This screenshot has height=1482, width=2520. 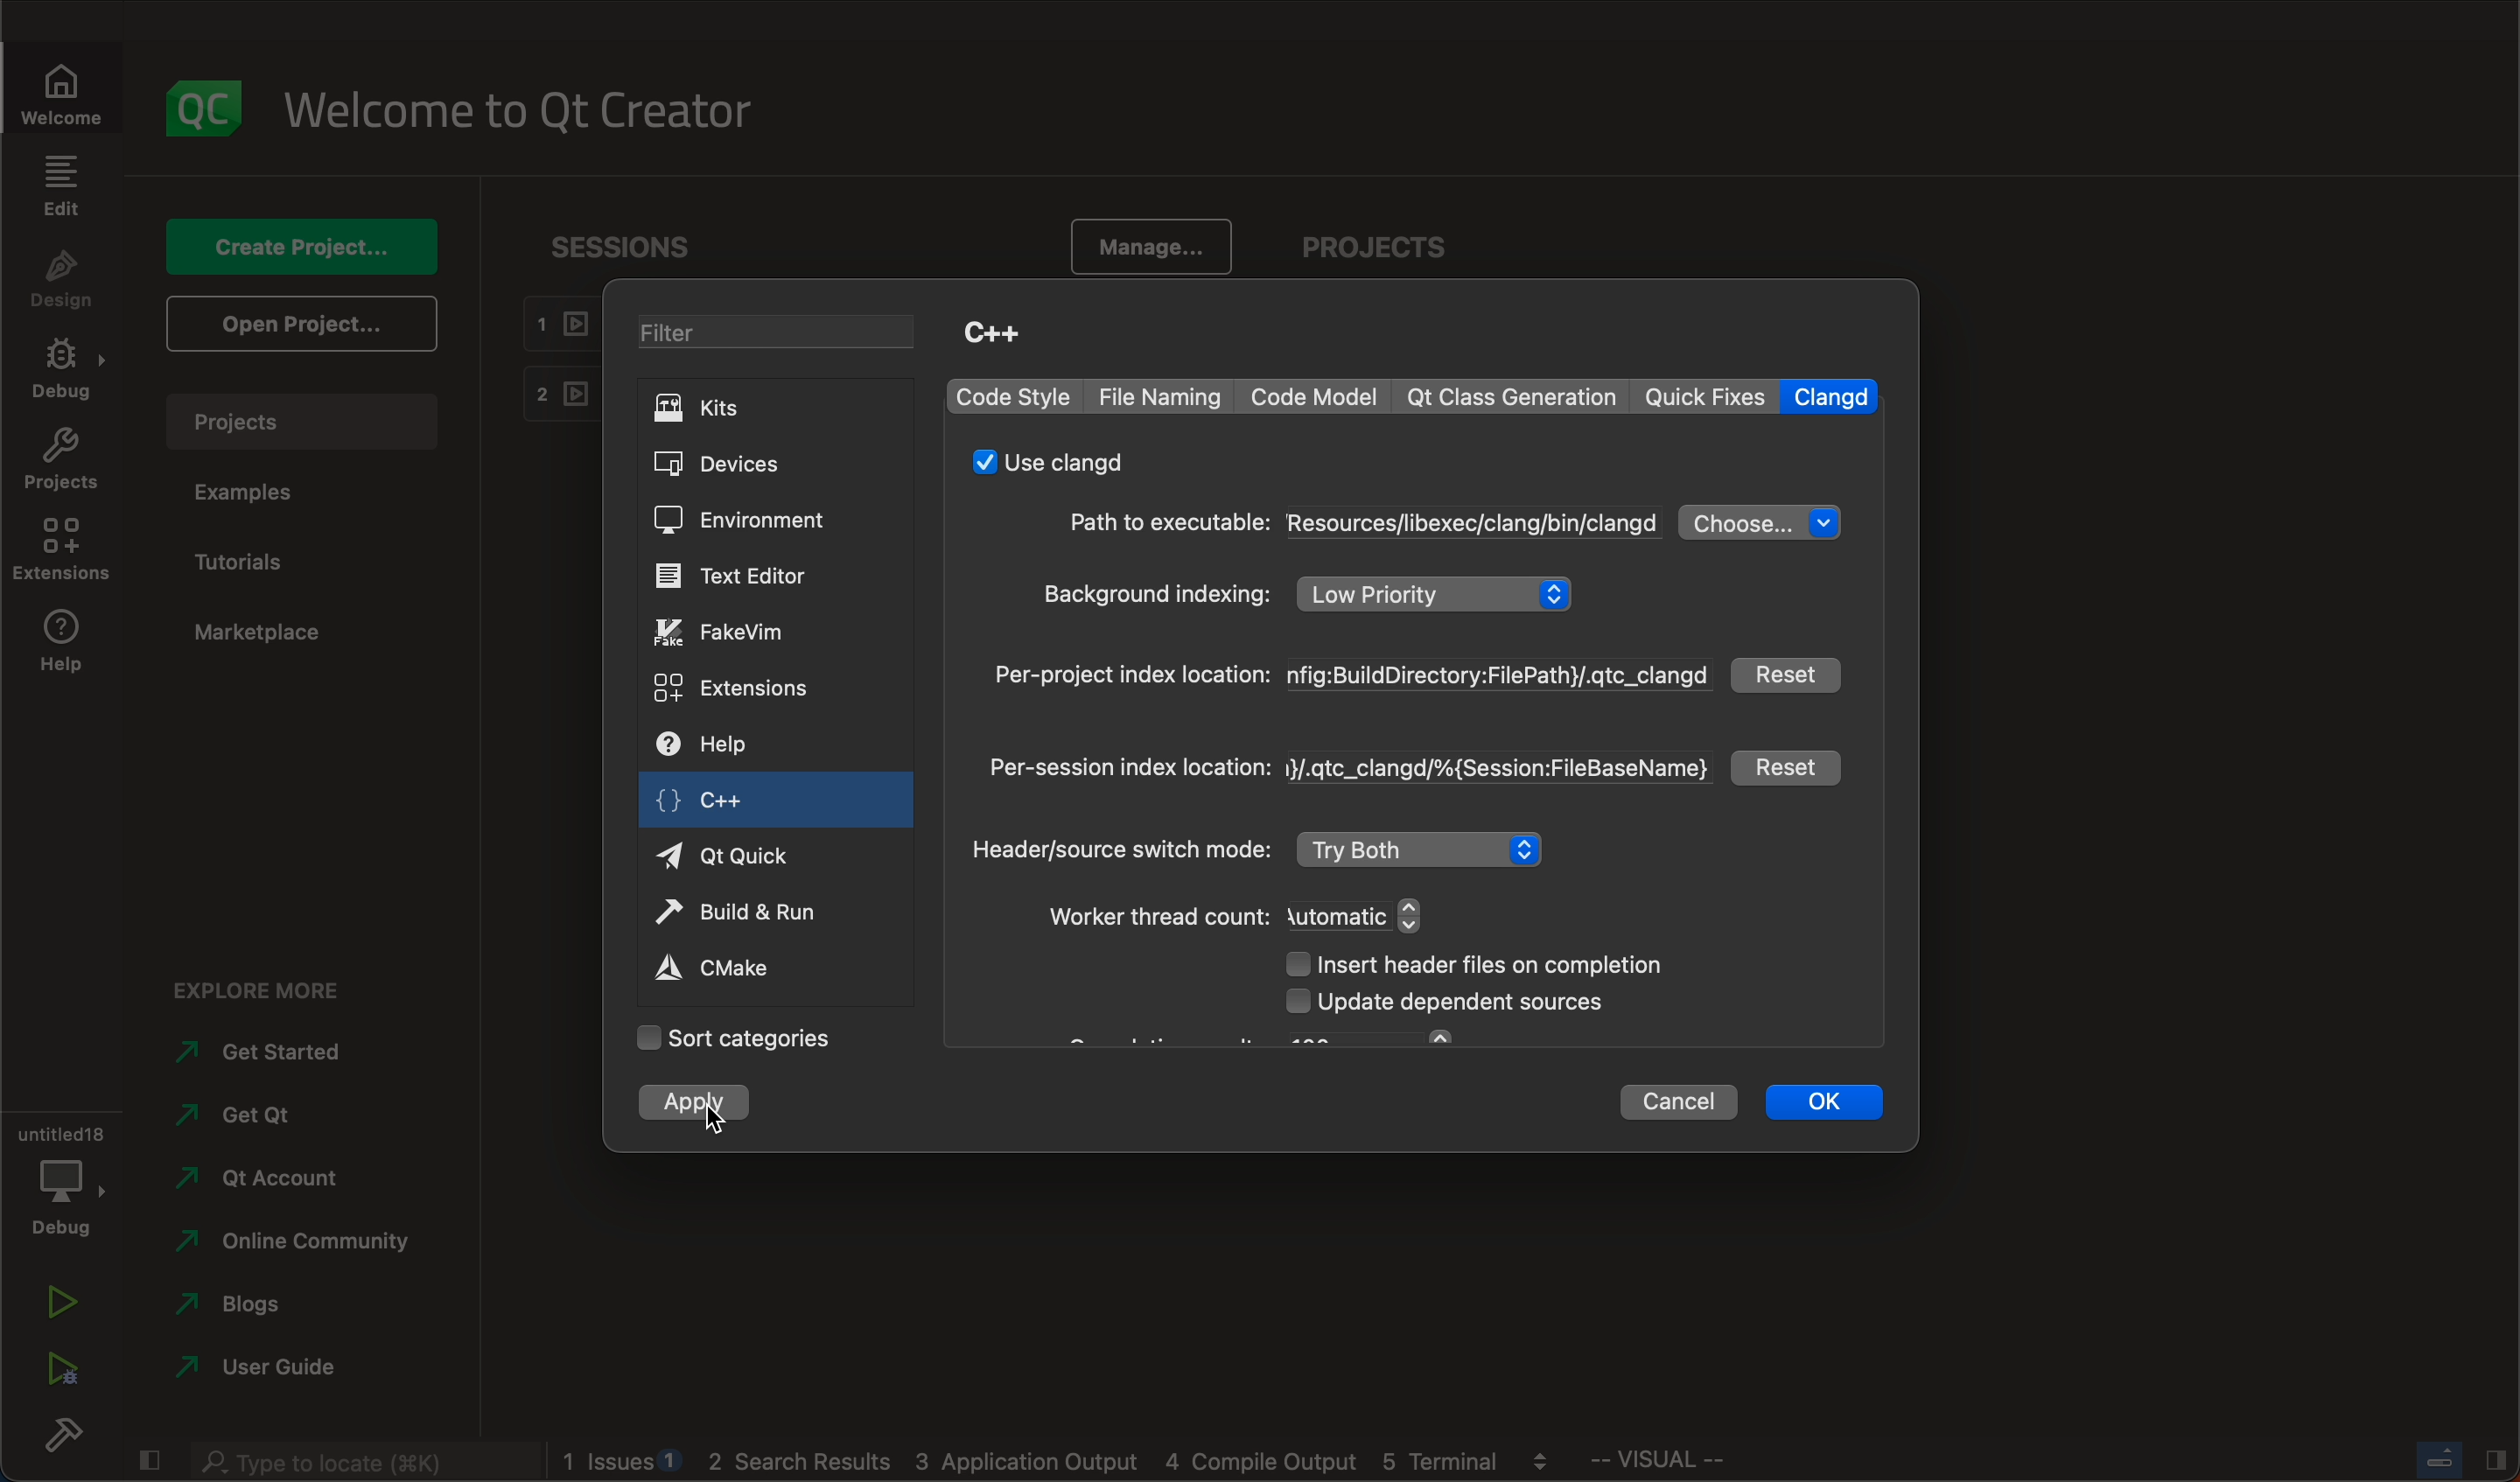 What do you see at coordinates (728, 741) in the screenshot?
I see `help` at bounding box center [728, 741].